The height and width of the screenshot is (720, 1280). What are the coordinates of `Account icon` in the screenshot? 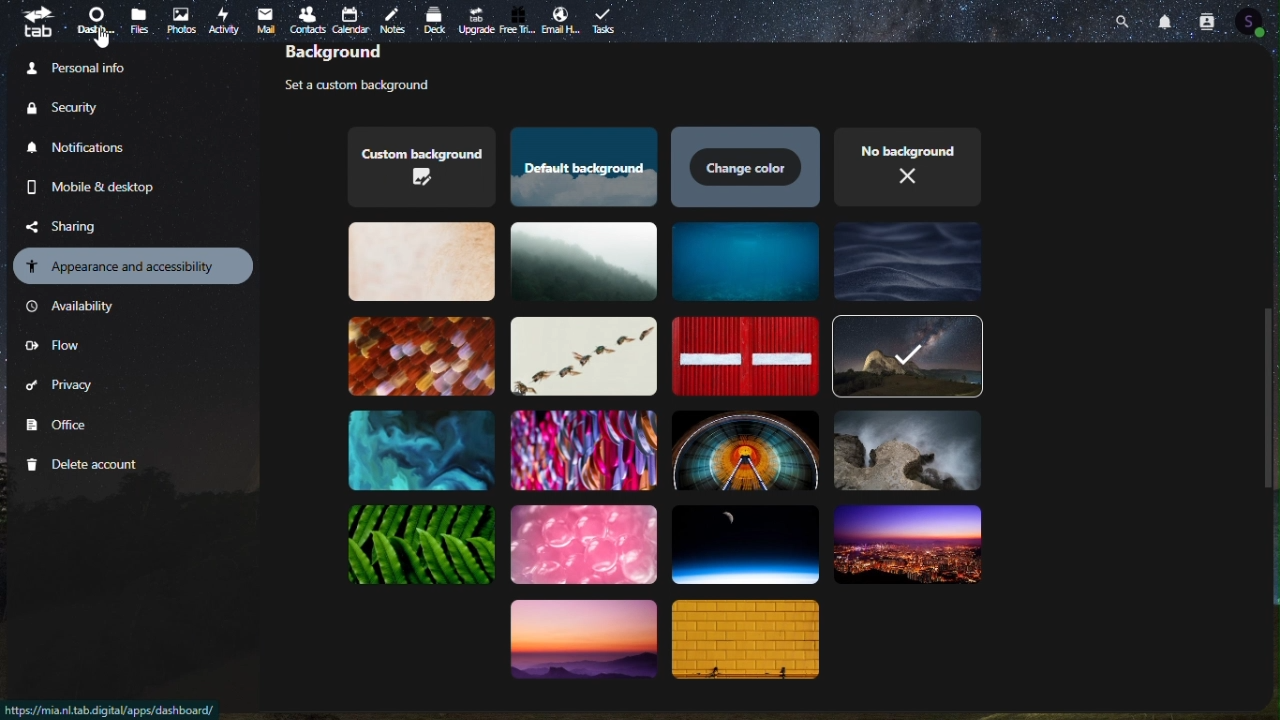 It's located at (1256, 21).